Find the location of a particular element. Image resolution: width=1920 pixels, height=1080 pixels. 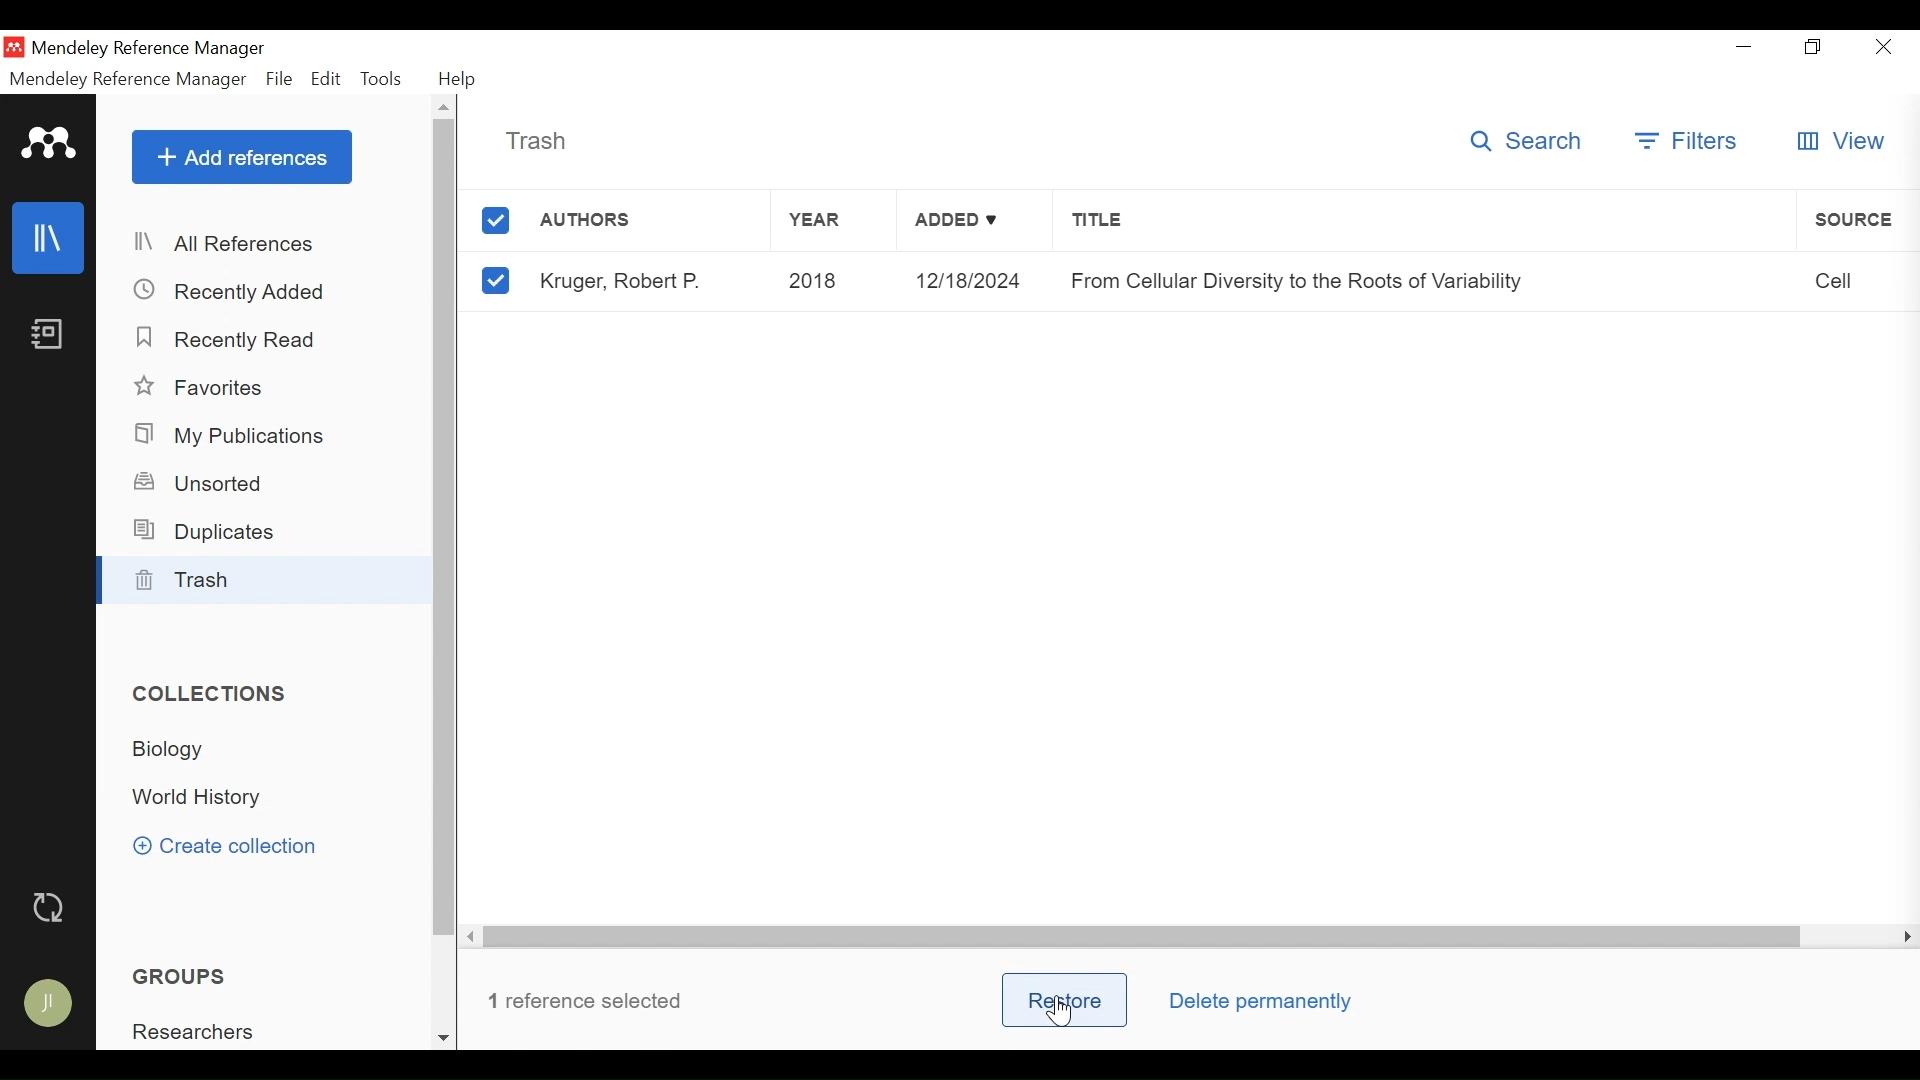

Duplicates is located at coordinates (212, 531).